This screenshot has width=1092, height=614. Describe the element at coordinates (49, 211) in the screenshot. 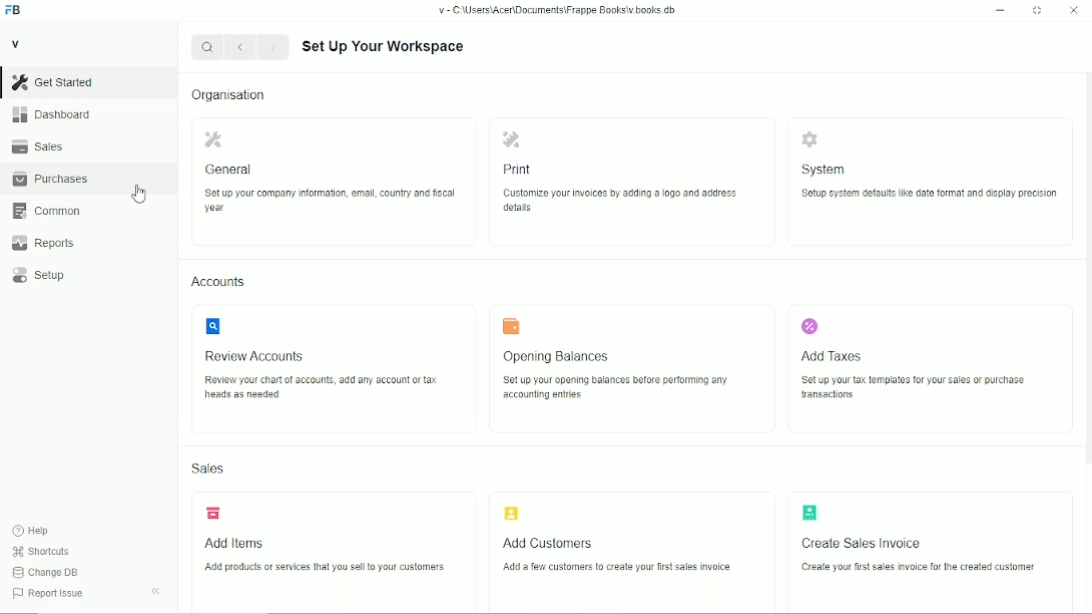

I see `common` at that location.